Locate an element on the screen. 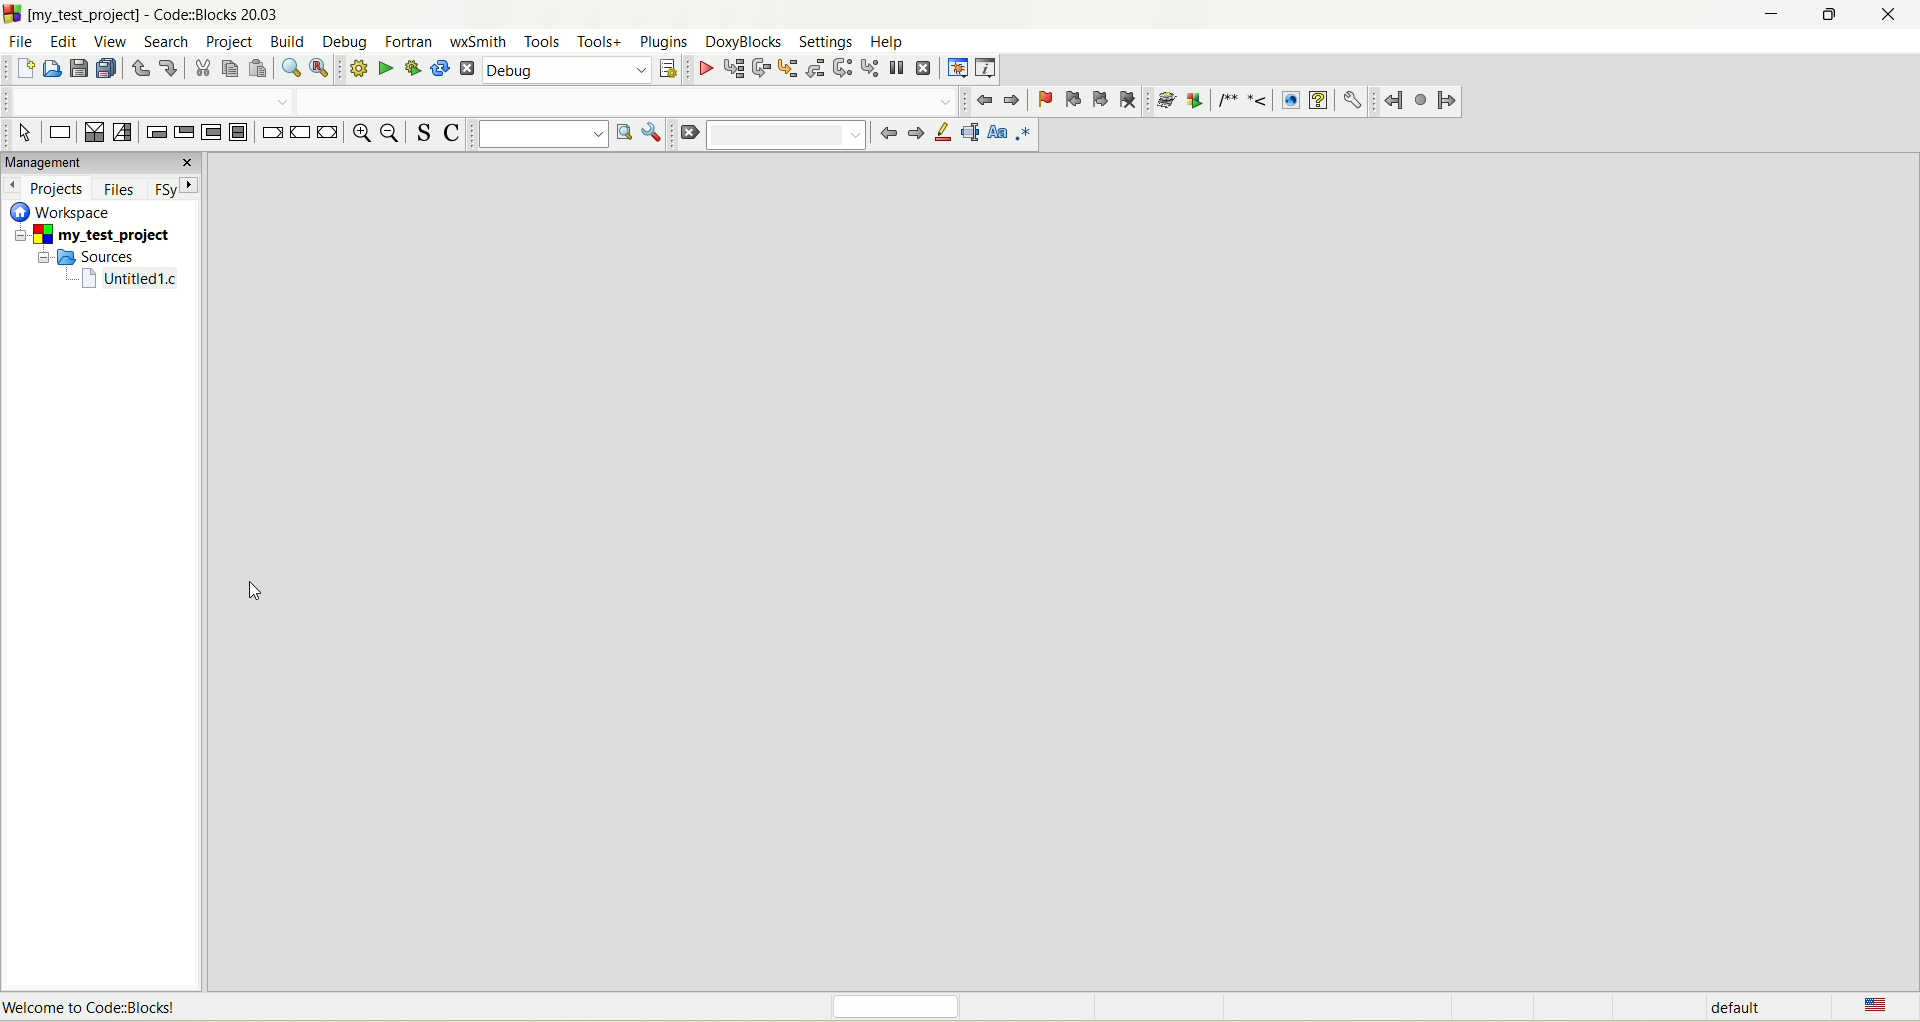  clear bookmark is located at coordinates (1130, 99).